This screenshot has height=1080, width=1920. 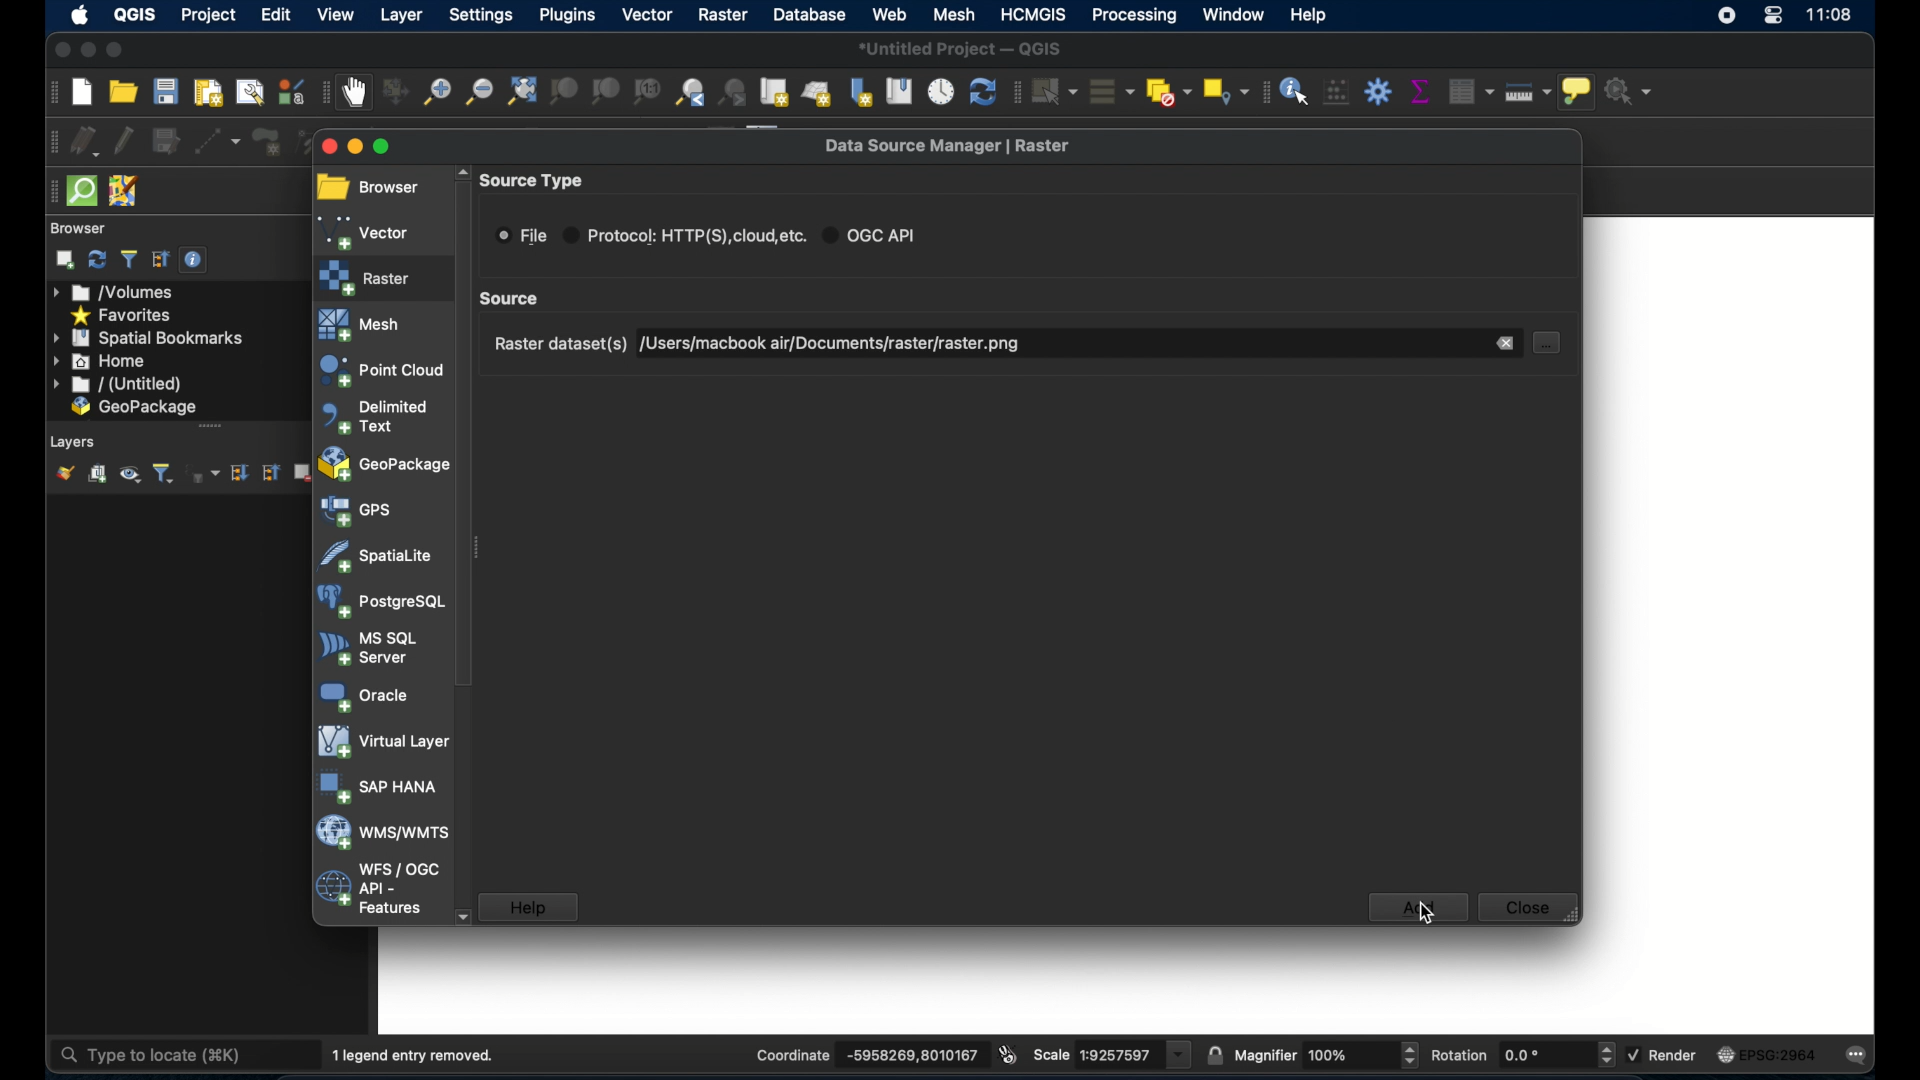 What do you see at coordinates (1729, 19) in the screenshot?
I see `screen recorder` at bounding box center [1729, 19].